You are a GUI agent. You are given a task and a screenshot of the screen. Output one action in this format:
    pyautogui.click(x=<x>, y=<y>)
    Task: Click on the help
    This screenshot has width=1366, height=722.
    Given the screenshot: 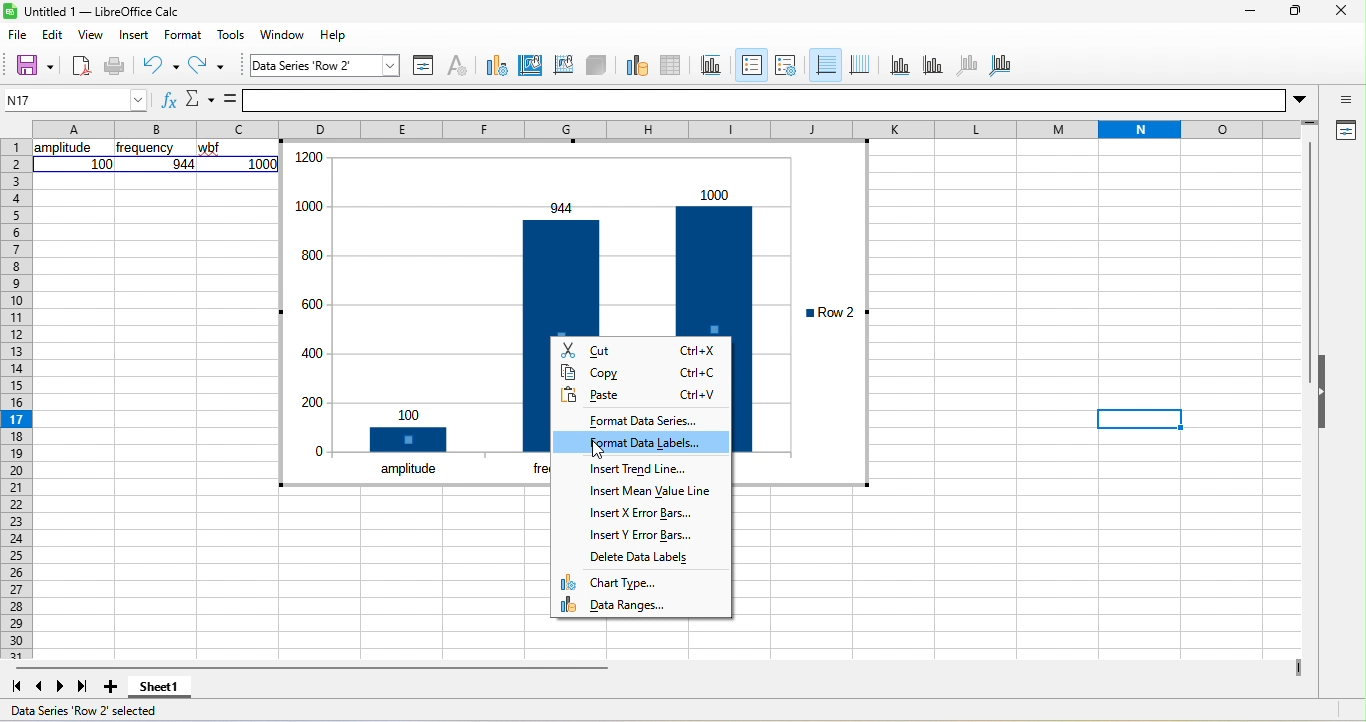 What is the action you would take?
    pyautogui.click(x=327, y=36)
    